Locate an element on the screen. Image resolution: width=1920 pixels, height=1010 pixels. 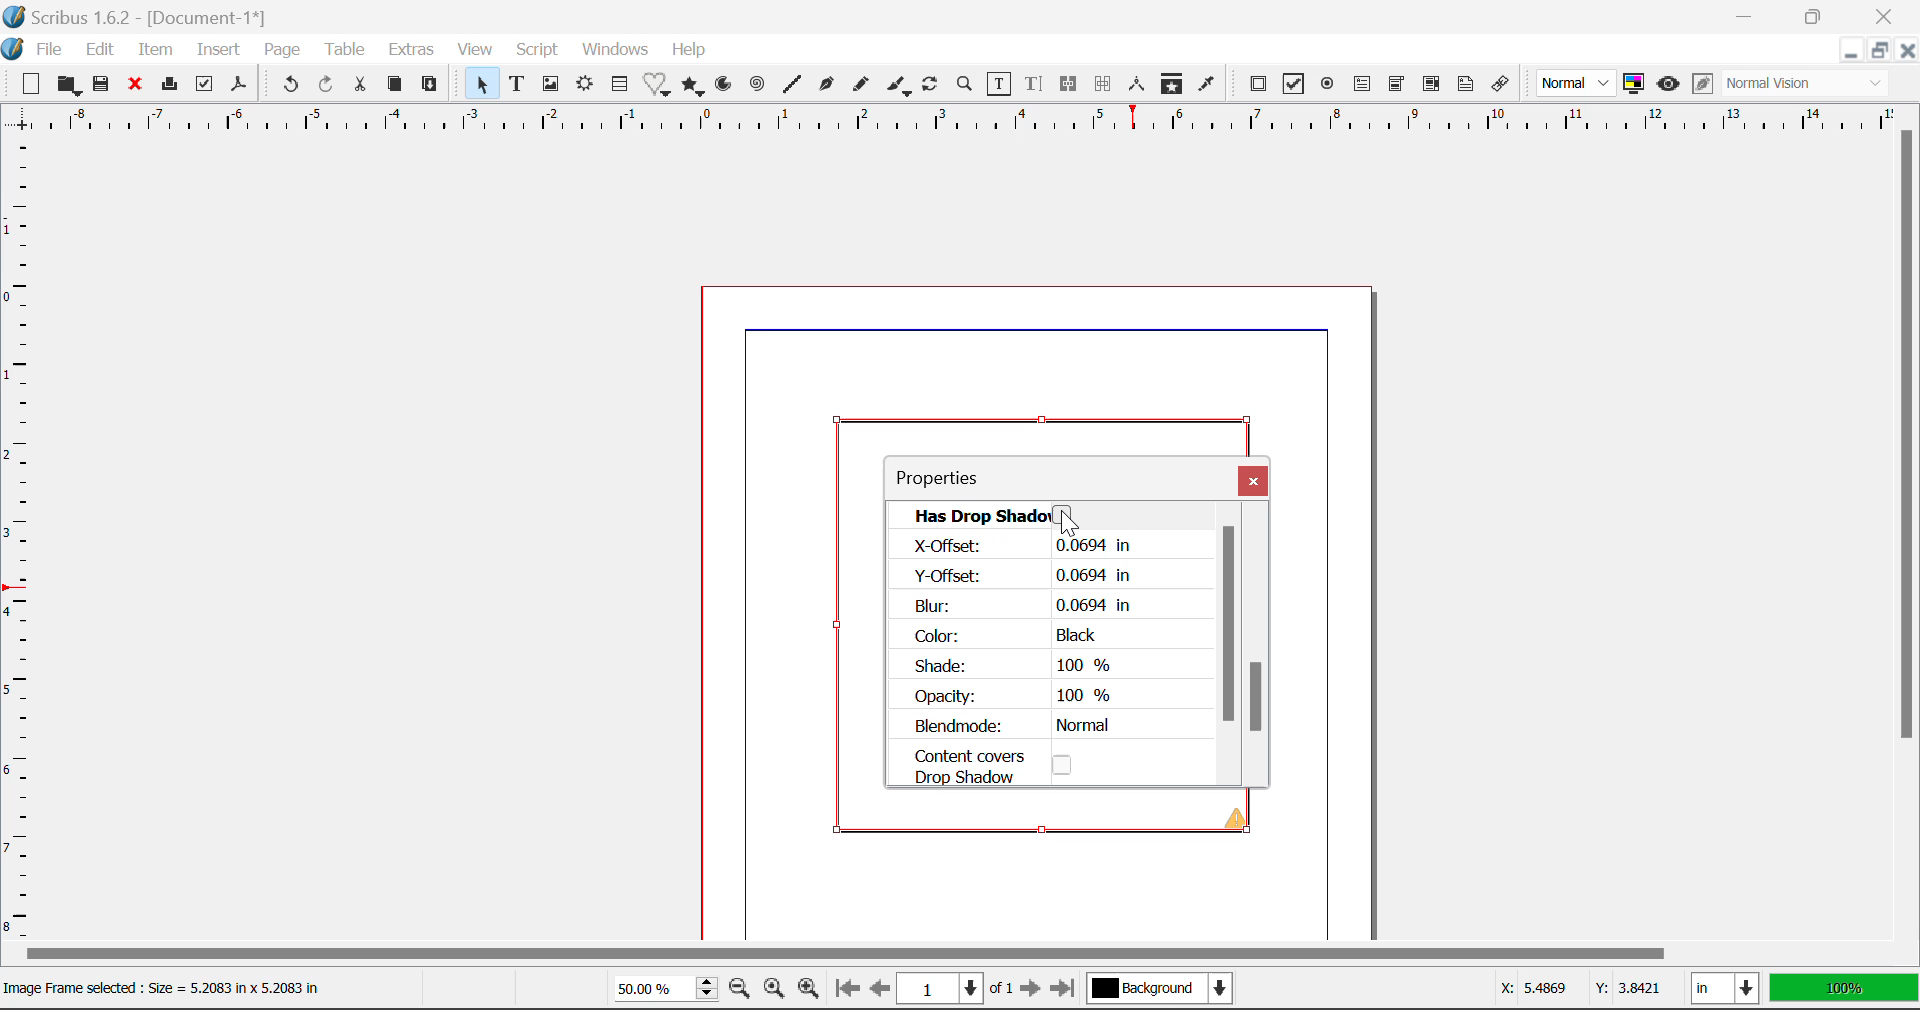
Edit in preview mode is located at coordinates (1703, 87).